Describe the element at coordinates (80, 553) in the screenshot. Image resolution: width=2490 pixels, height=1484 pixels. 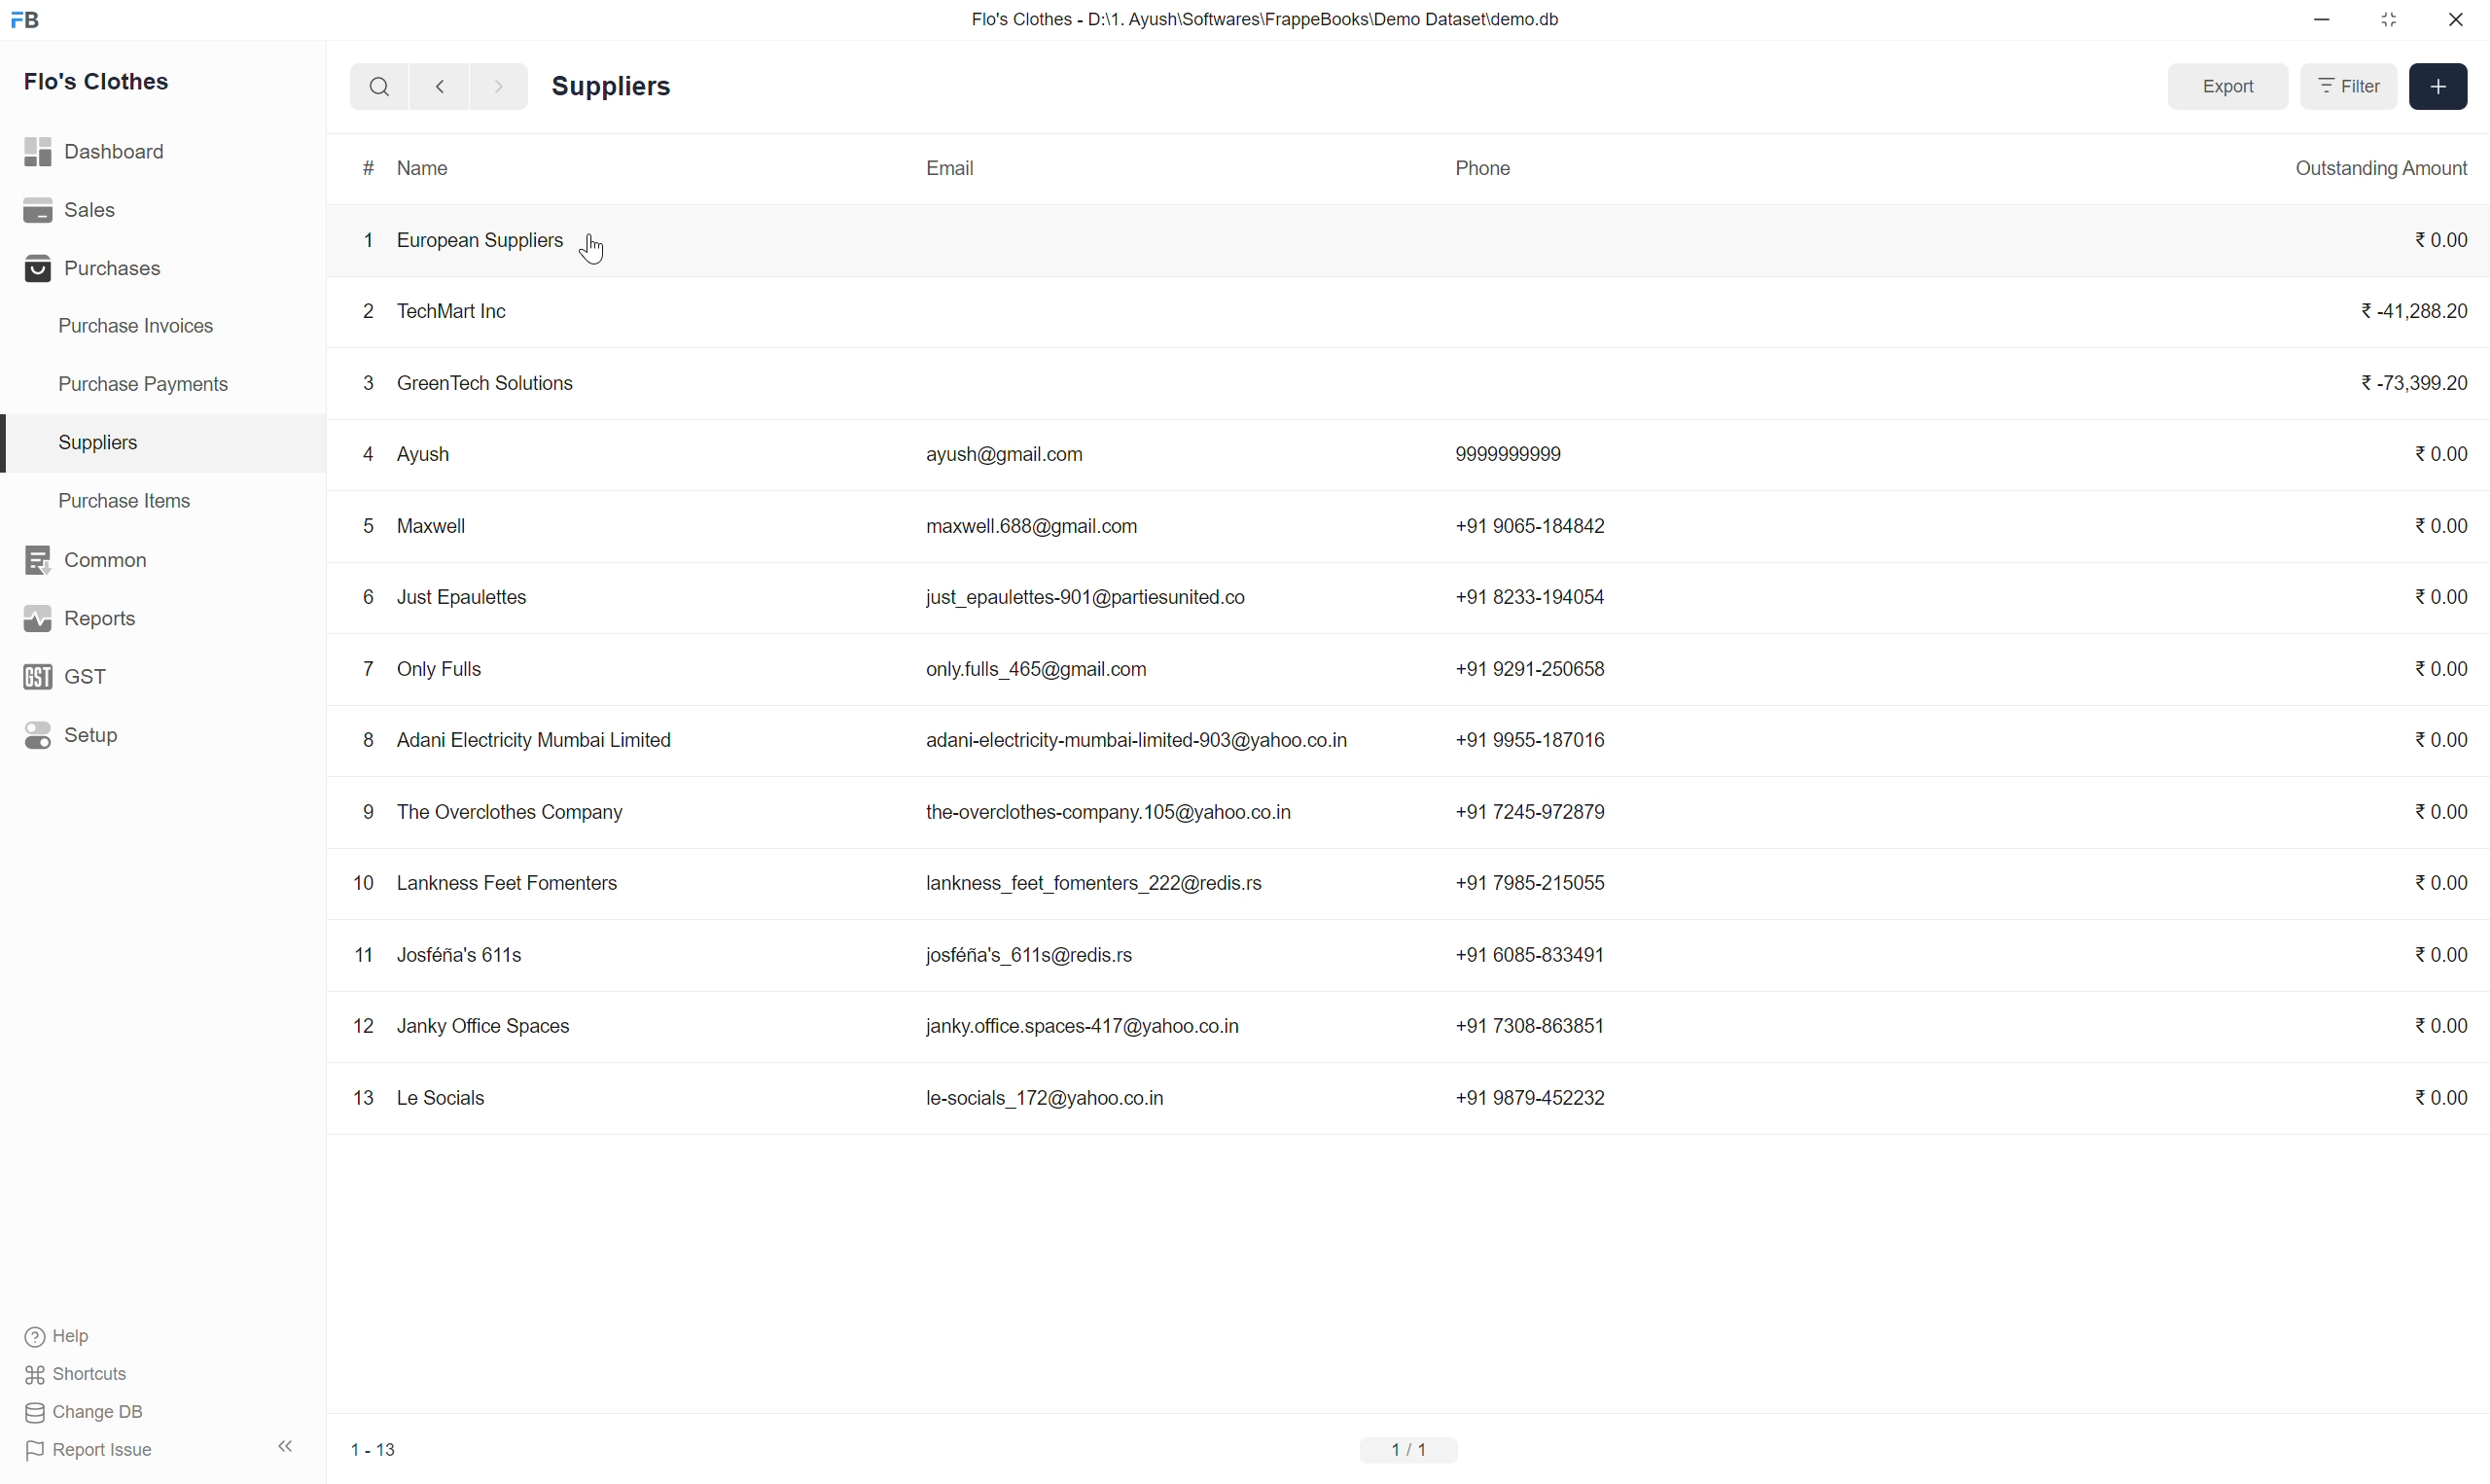
I see `BE Common` at that location.